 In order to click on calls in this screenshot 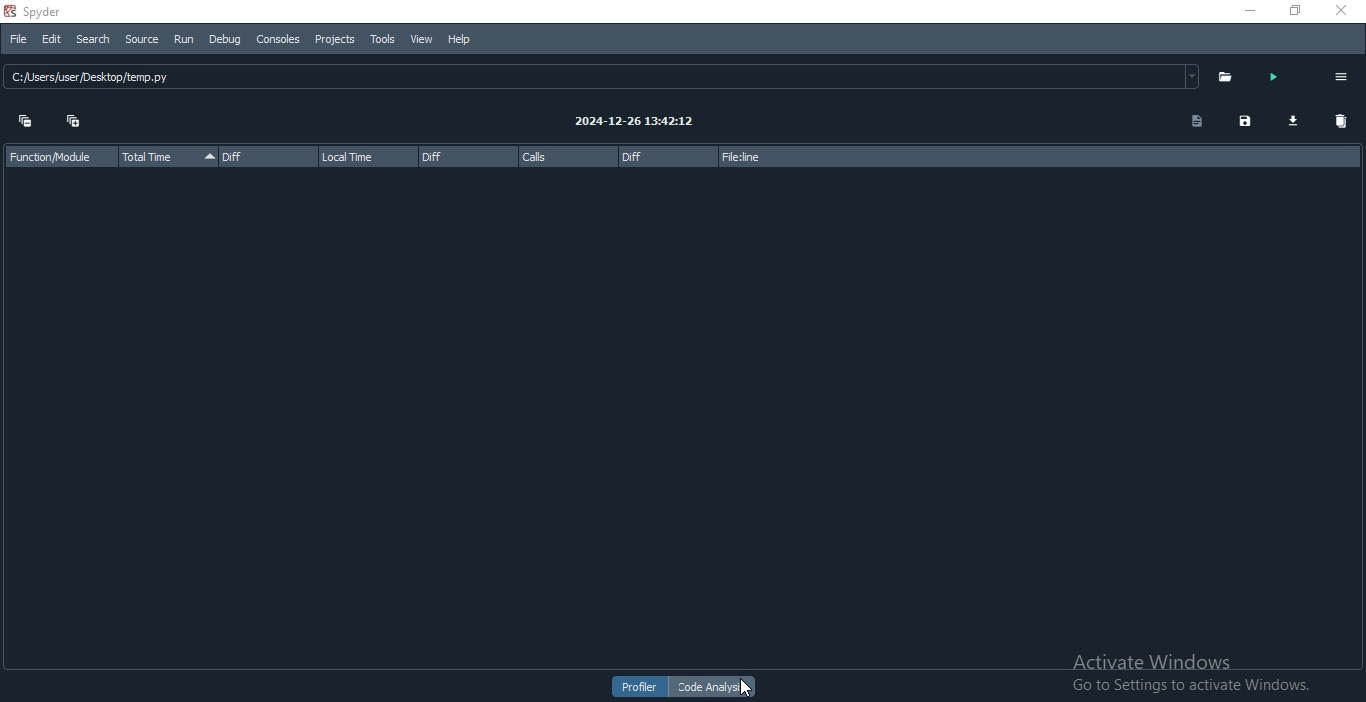, I will do `click(567, 156)`.